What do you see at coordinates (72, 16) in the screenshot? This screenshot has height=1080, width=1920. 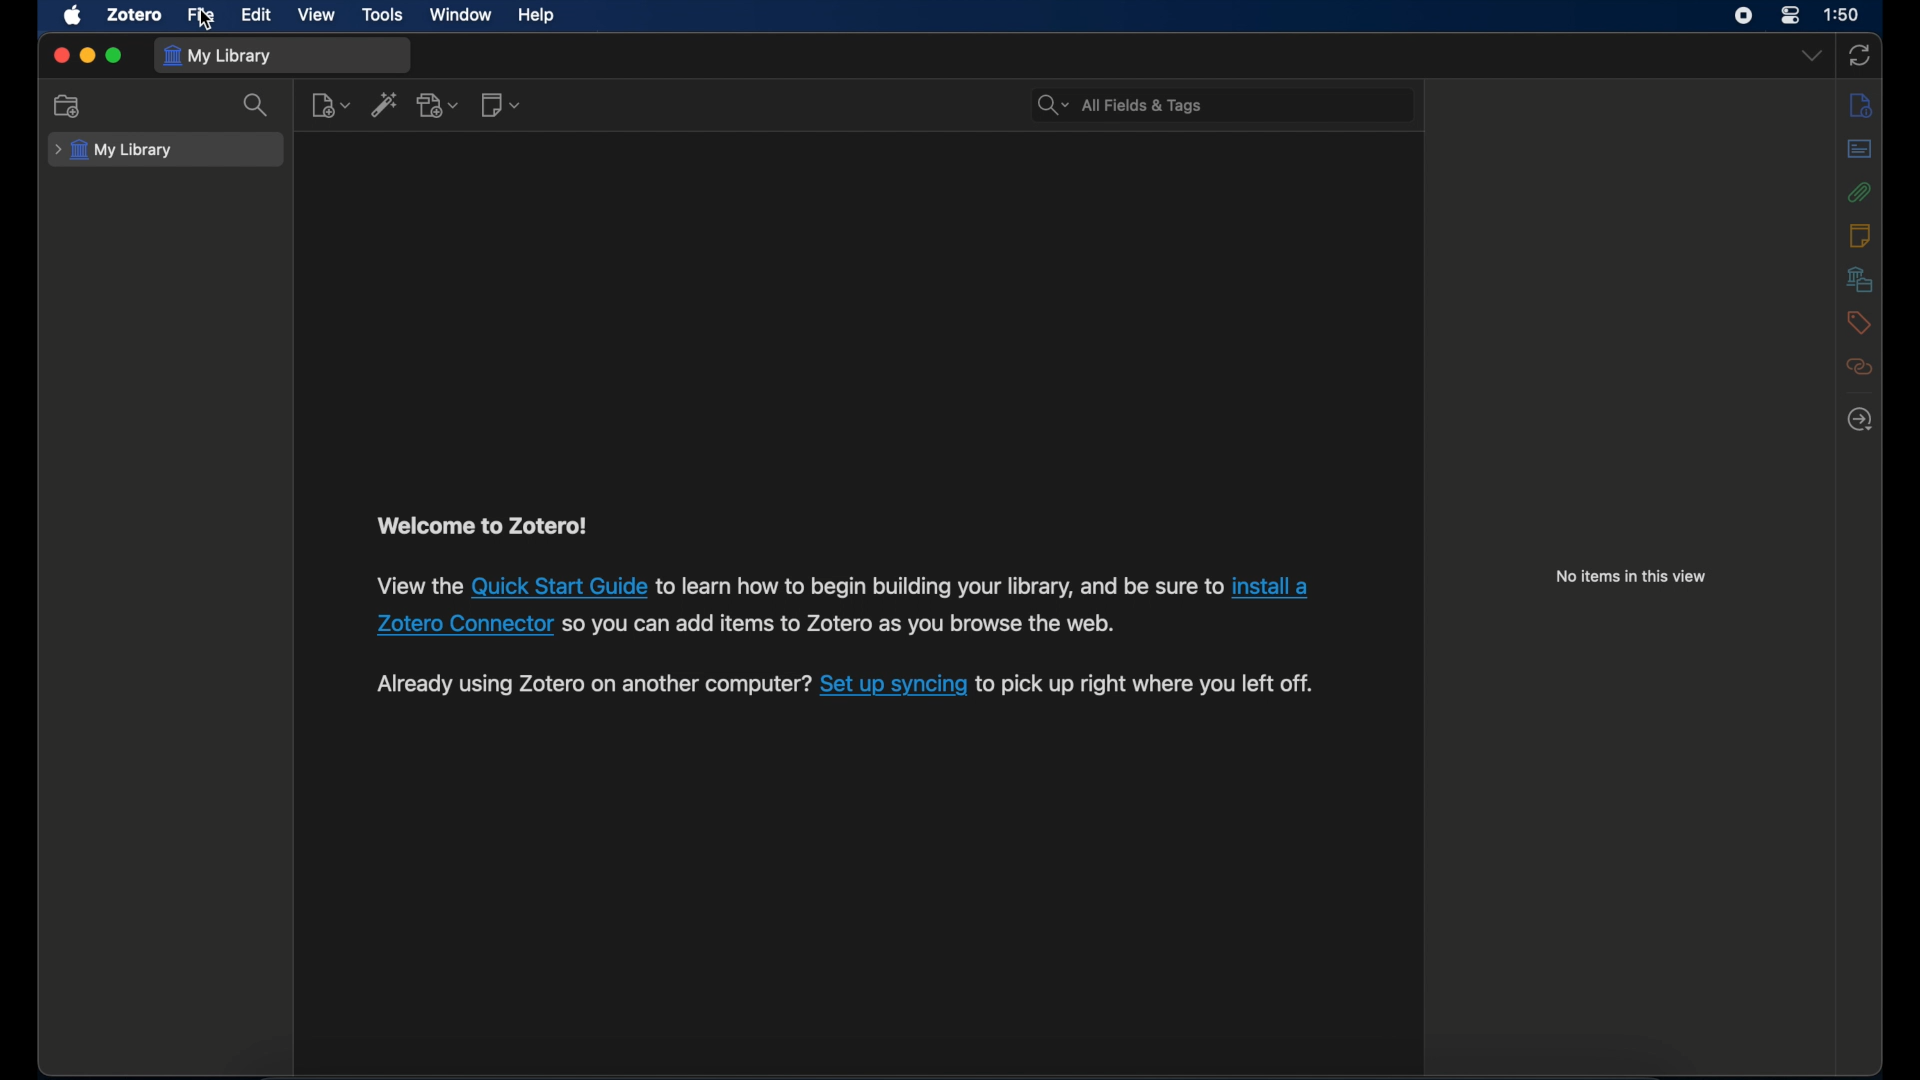 I see `apple ` at bounding box center [72, 16].